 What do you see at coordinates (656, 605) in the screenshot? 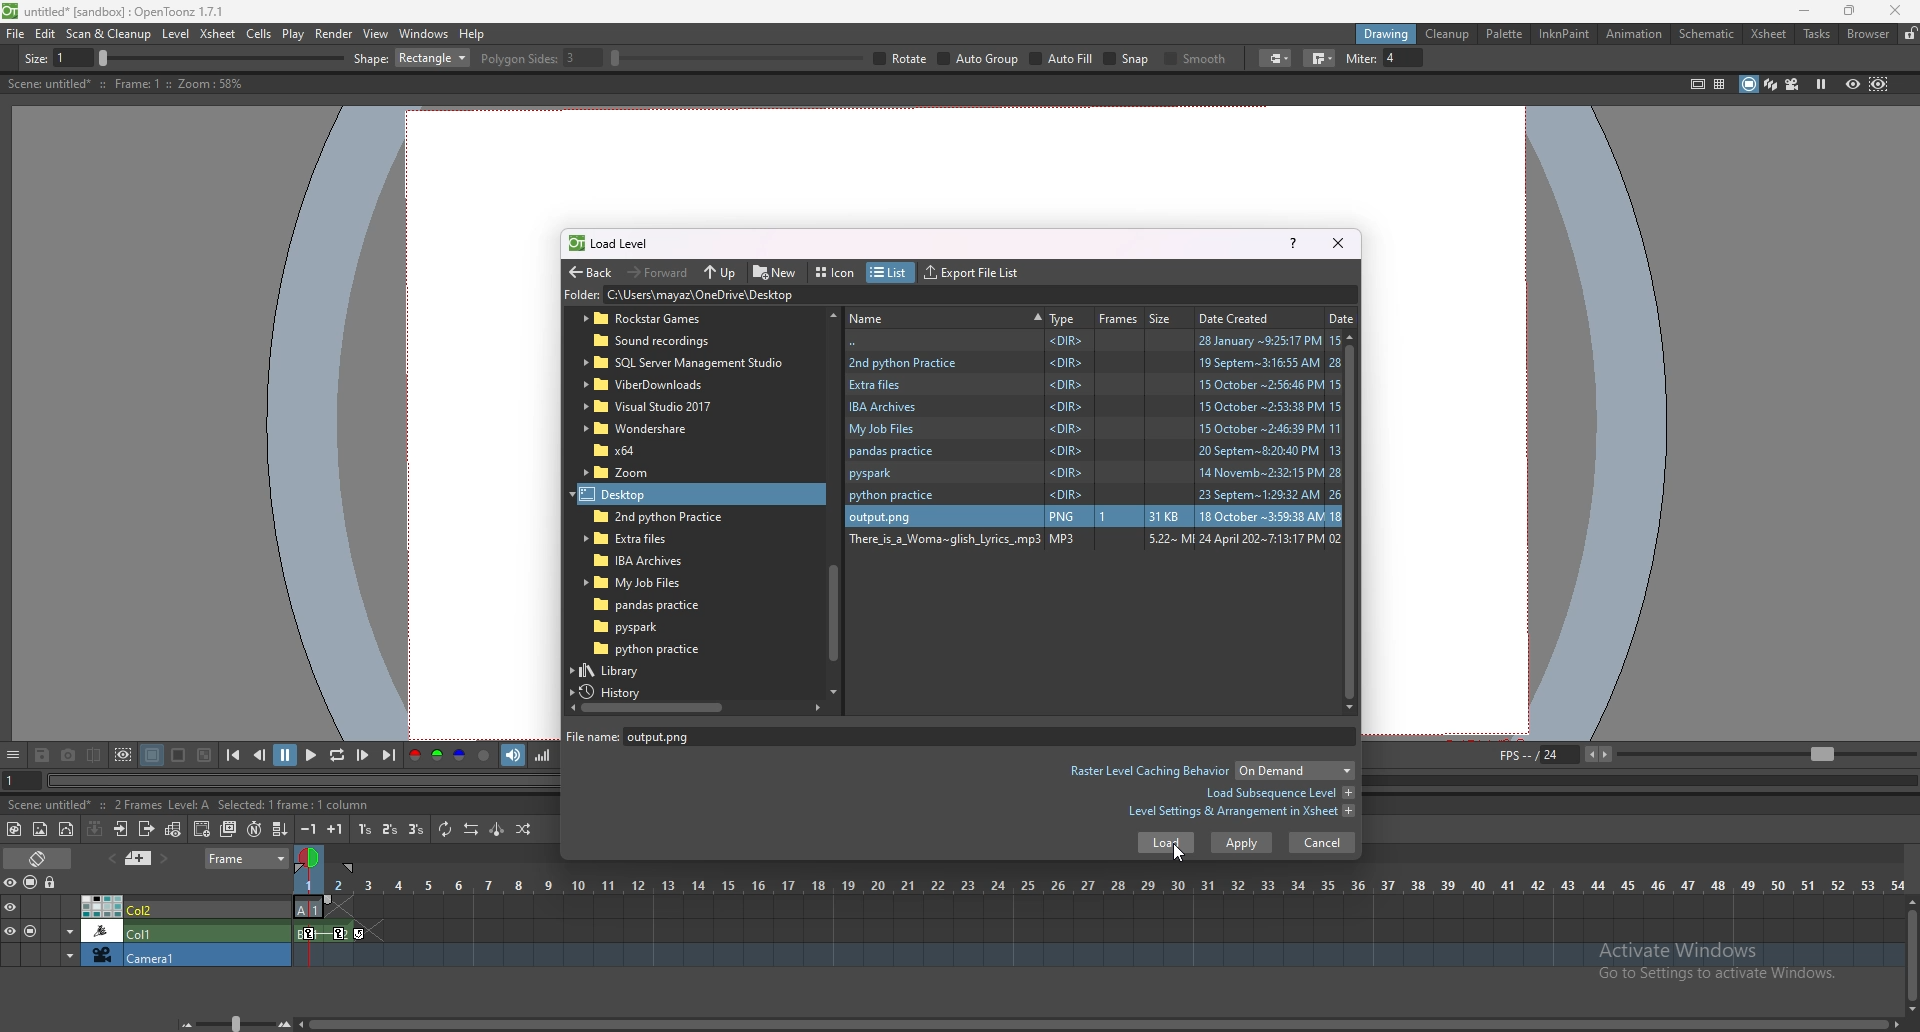
I see `folder` at bounding box center [656, 605].